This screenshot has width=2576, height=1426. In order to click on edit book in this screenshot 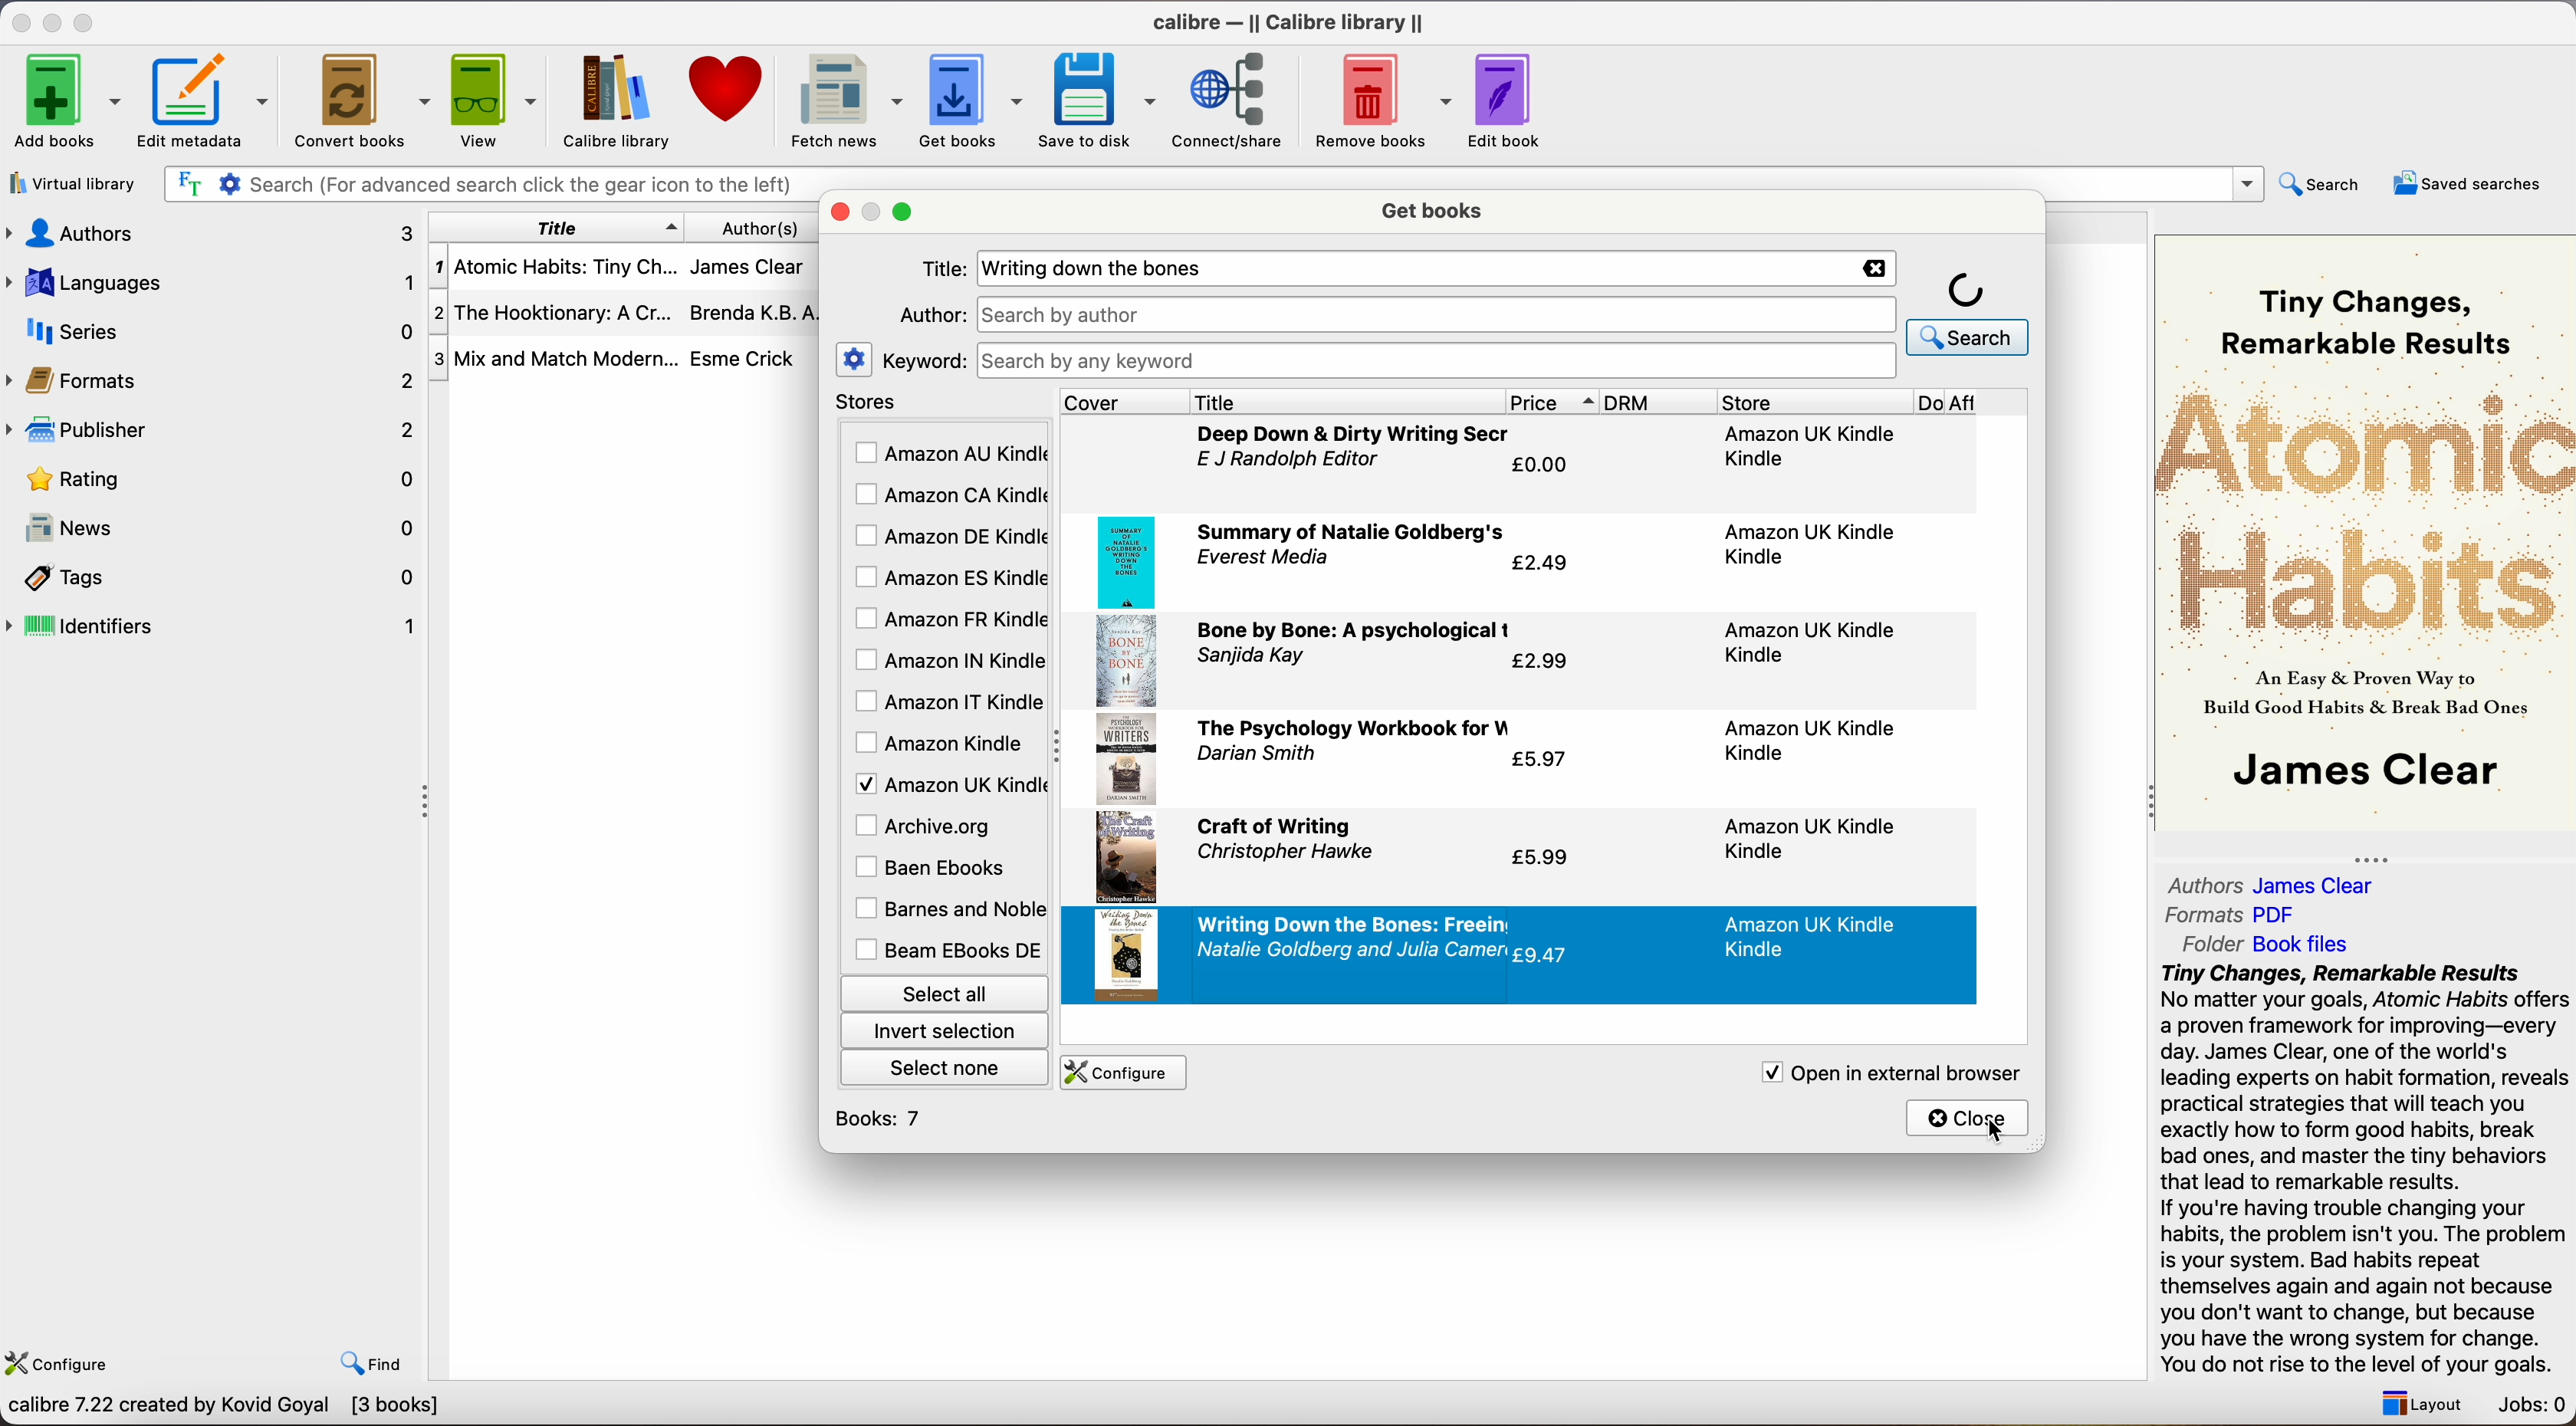, I will do `click(1508, 101)`.